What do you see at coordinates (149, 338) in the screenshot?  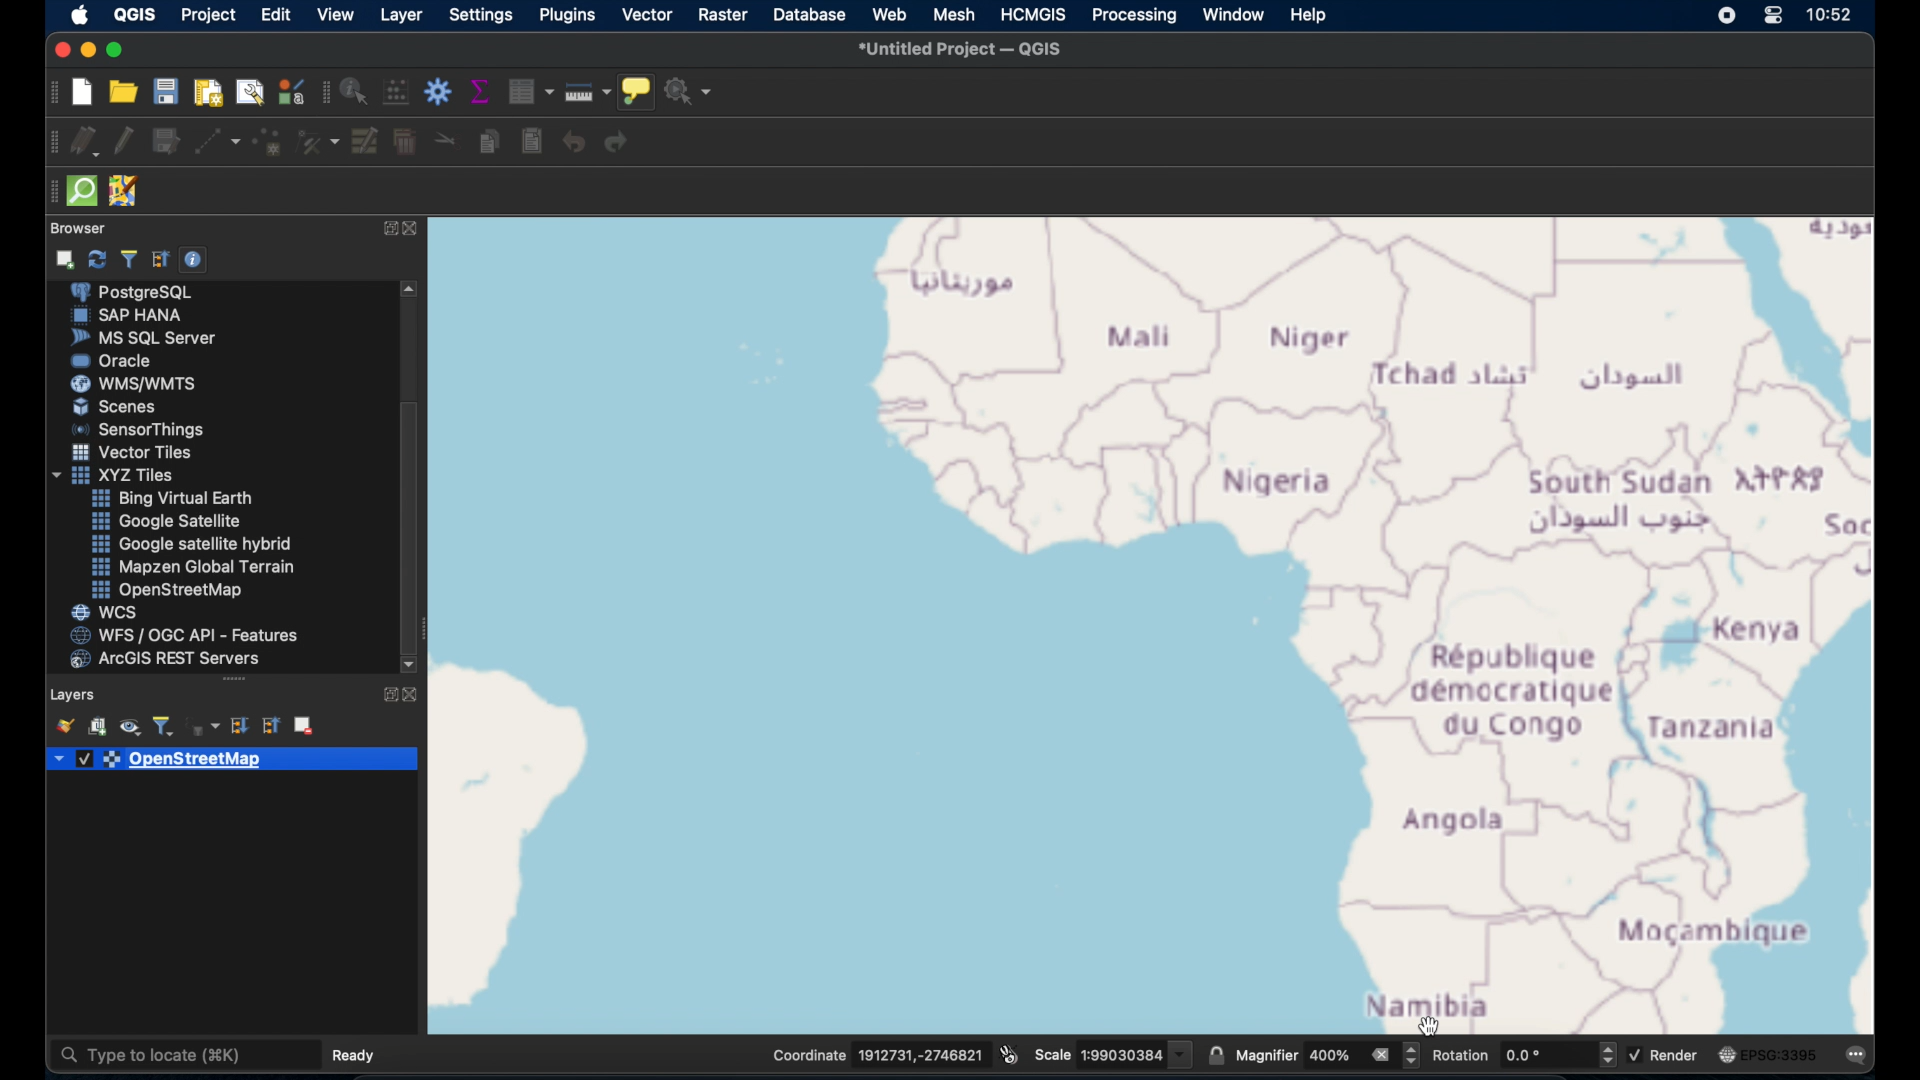 I see `ms sql server` at bounding box center [149, 338].